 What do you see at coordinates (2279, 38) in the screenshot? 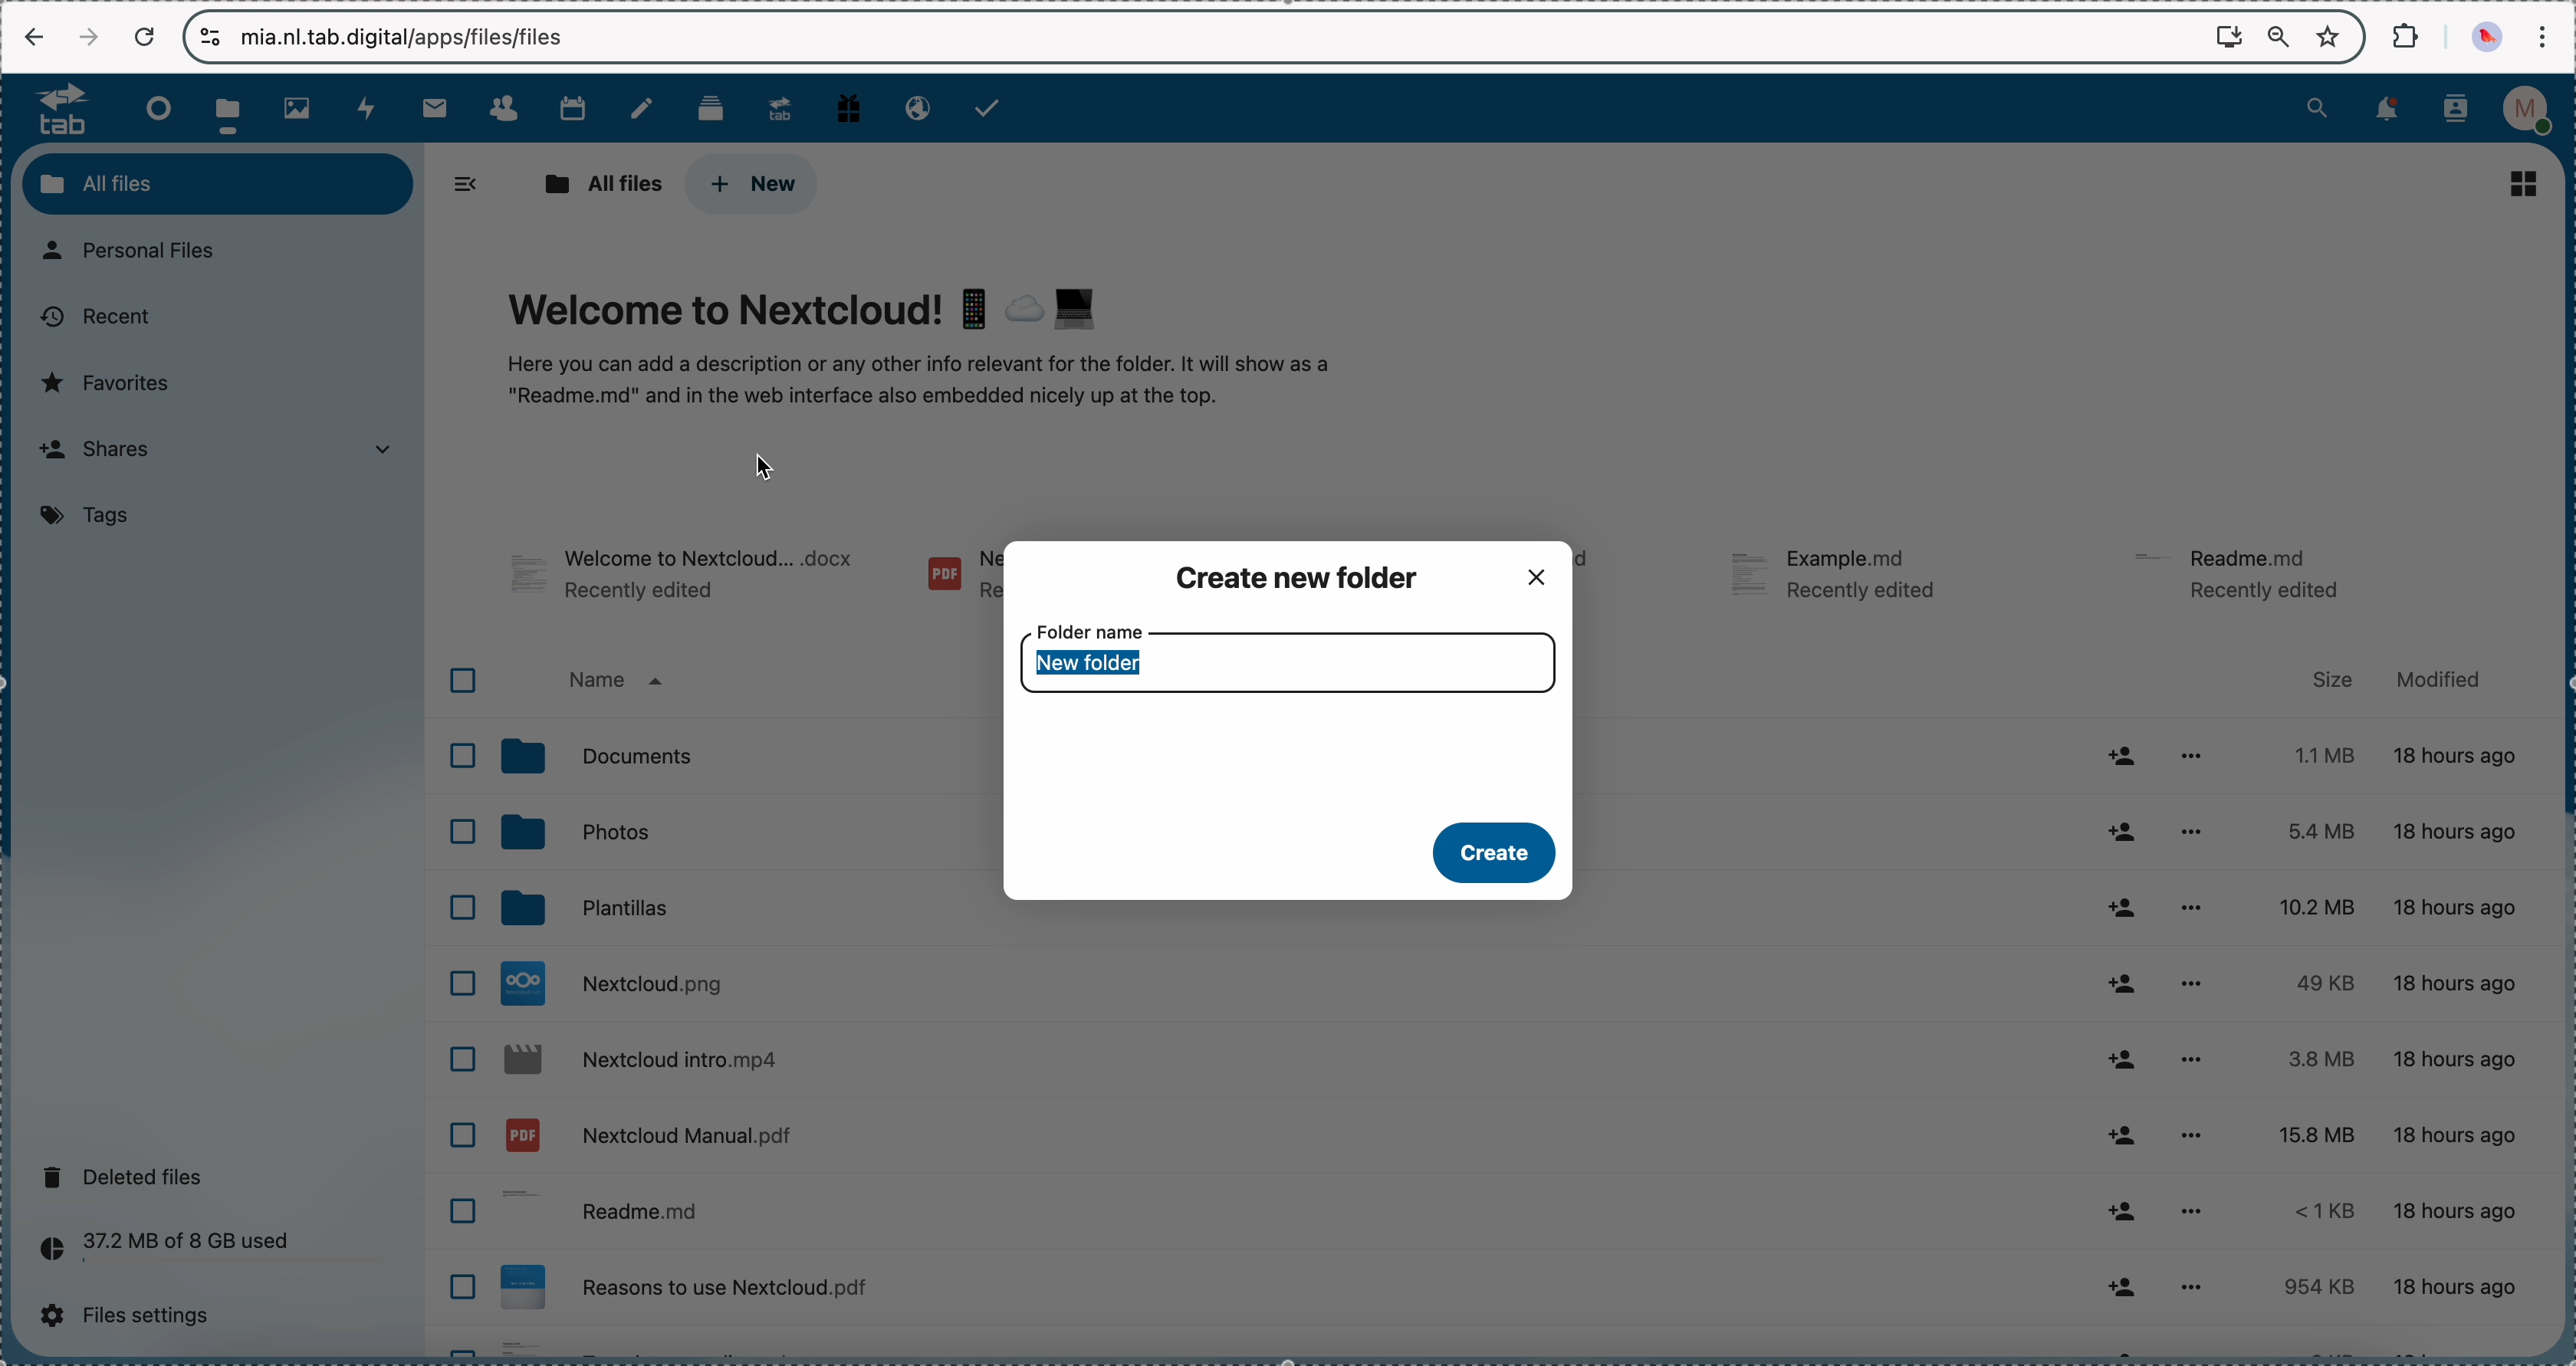
I see `zoom out` at bounding box center [2279, 38].